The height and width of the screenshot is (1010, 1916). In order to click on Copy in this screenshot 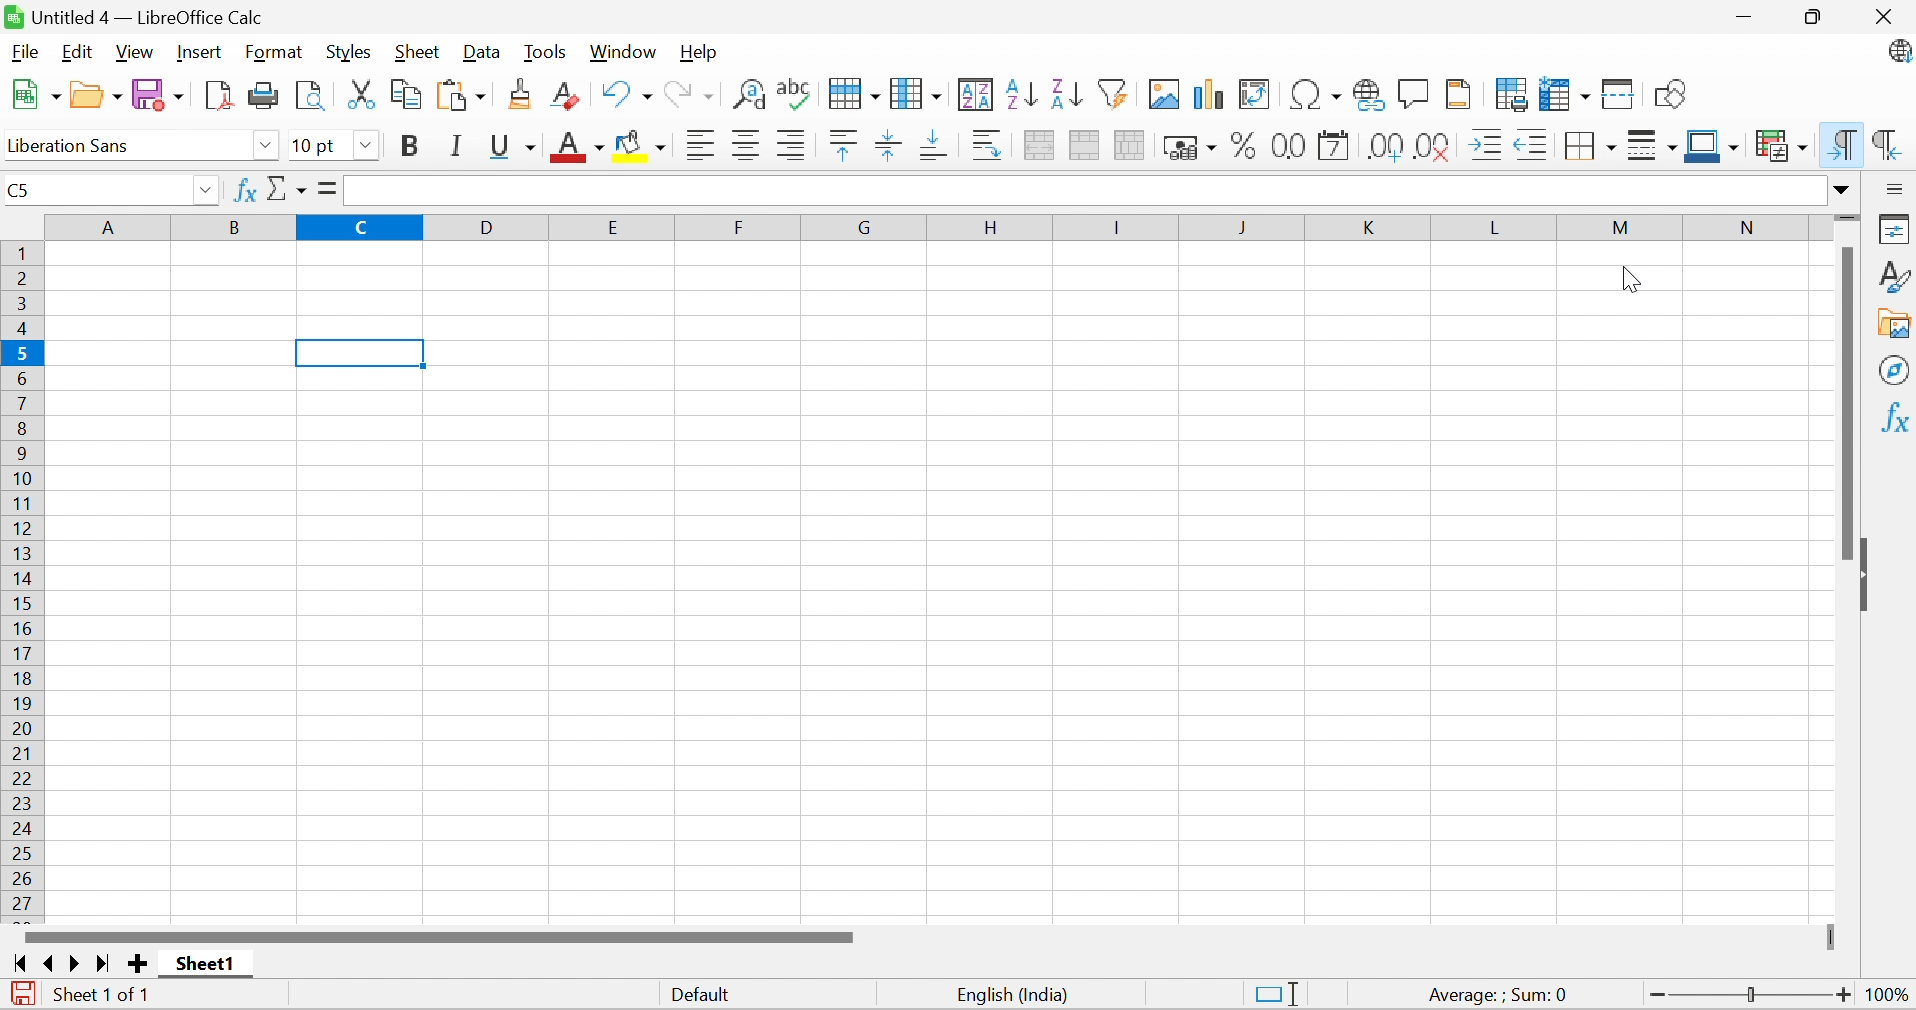, I will do `click(407, 93)`.